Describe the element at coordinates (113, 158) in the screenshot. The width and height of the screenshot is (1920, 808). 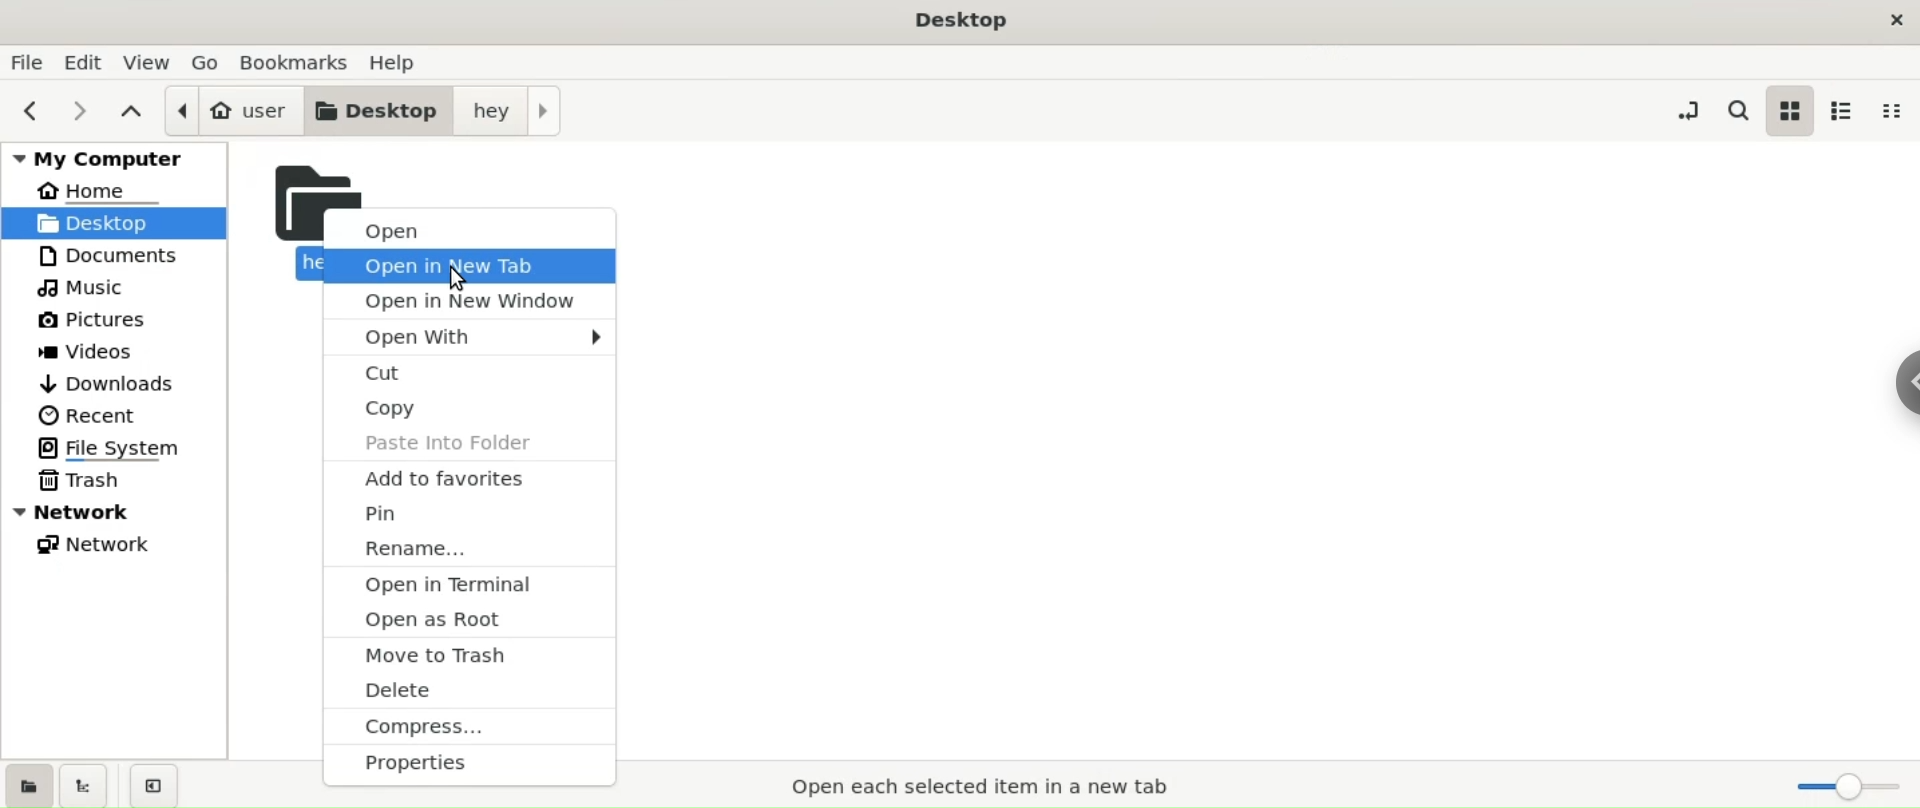
I see `my computer` at that location.